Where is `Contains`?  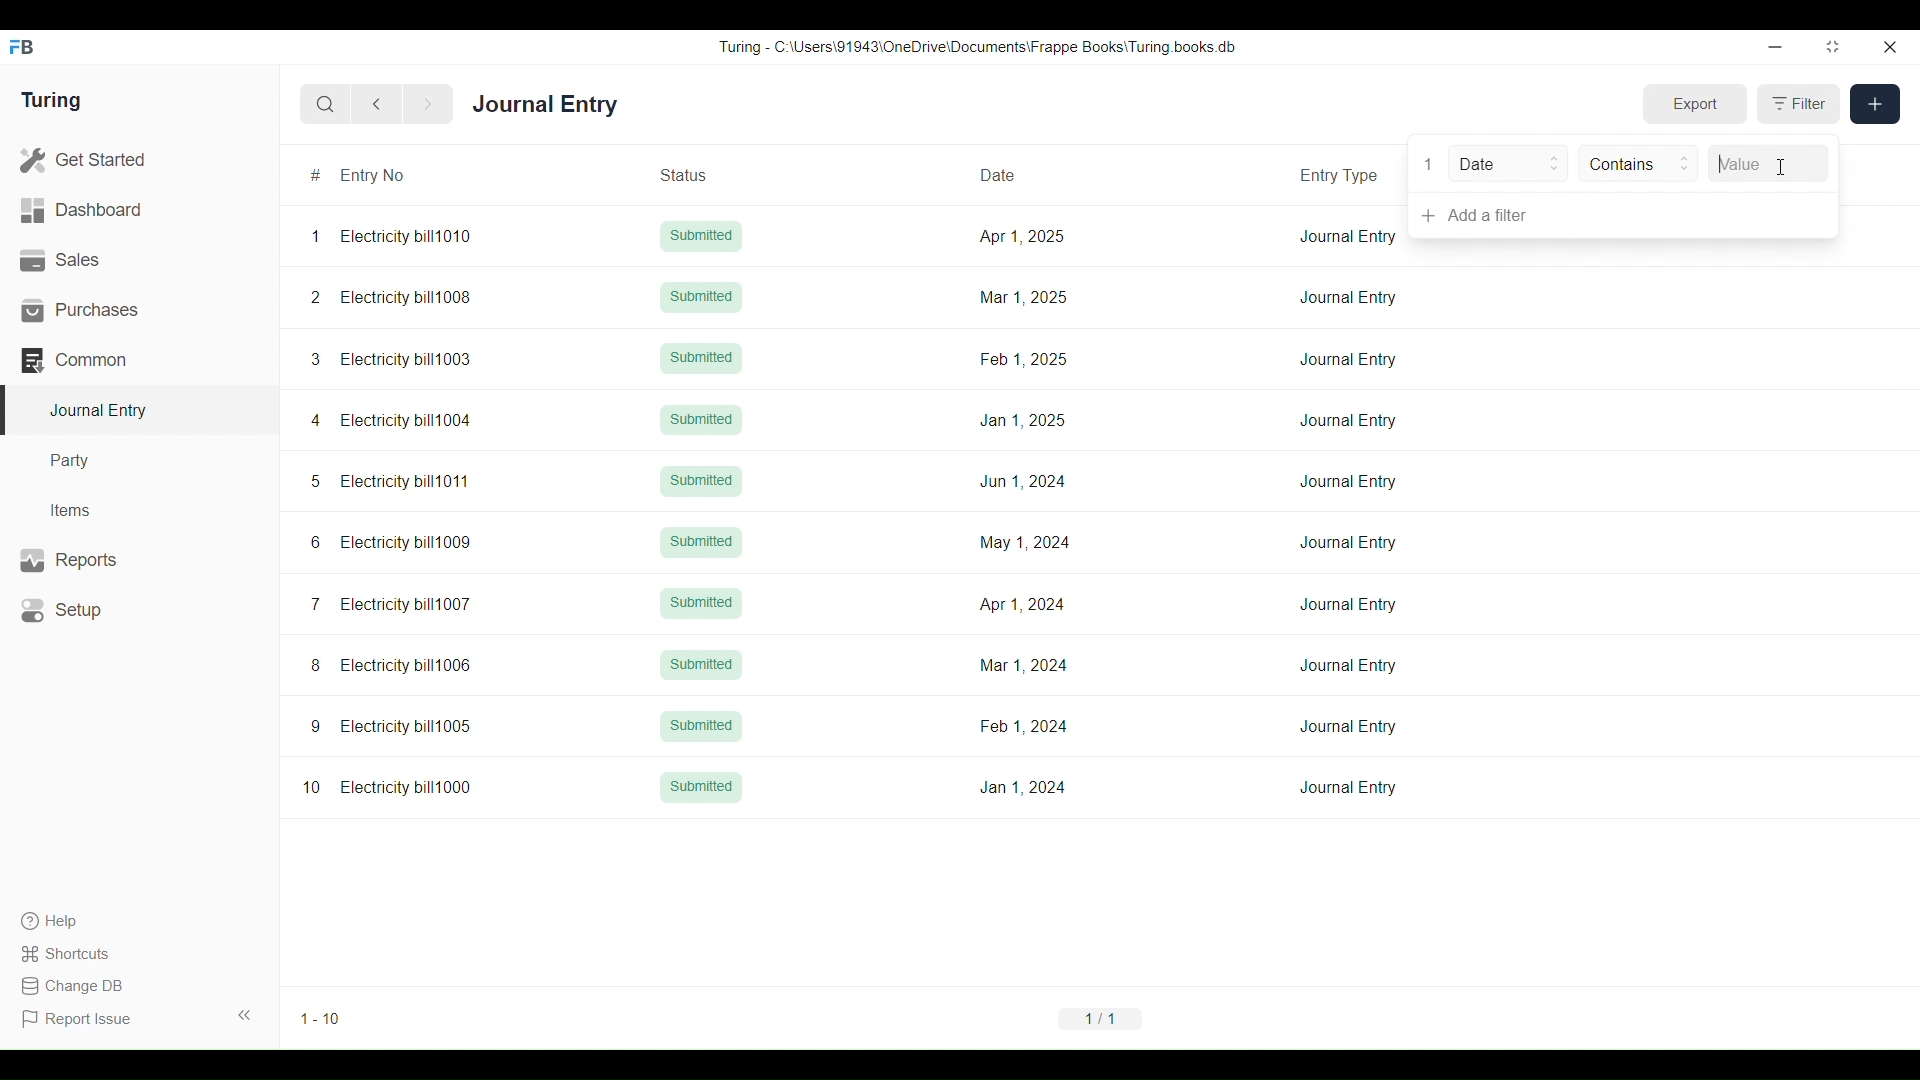 Contains is located at coordinates (1638, 163).